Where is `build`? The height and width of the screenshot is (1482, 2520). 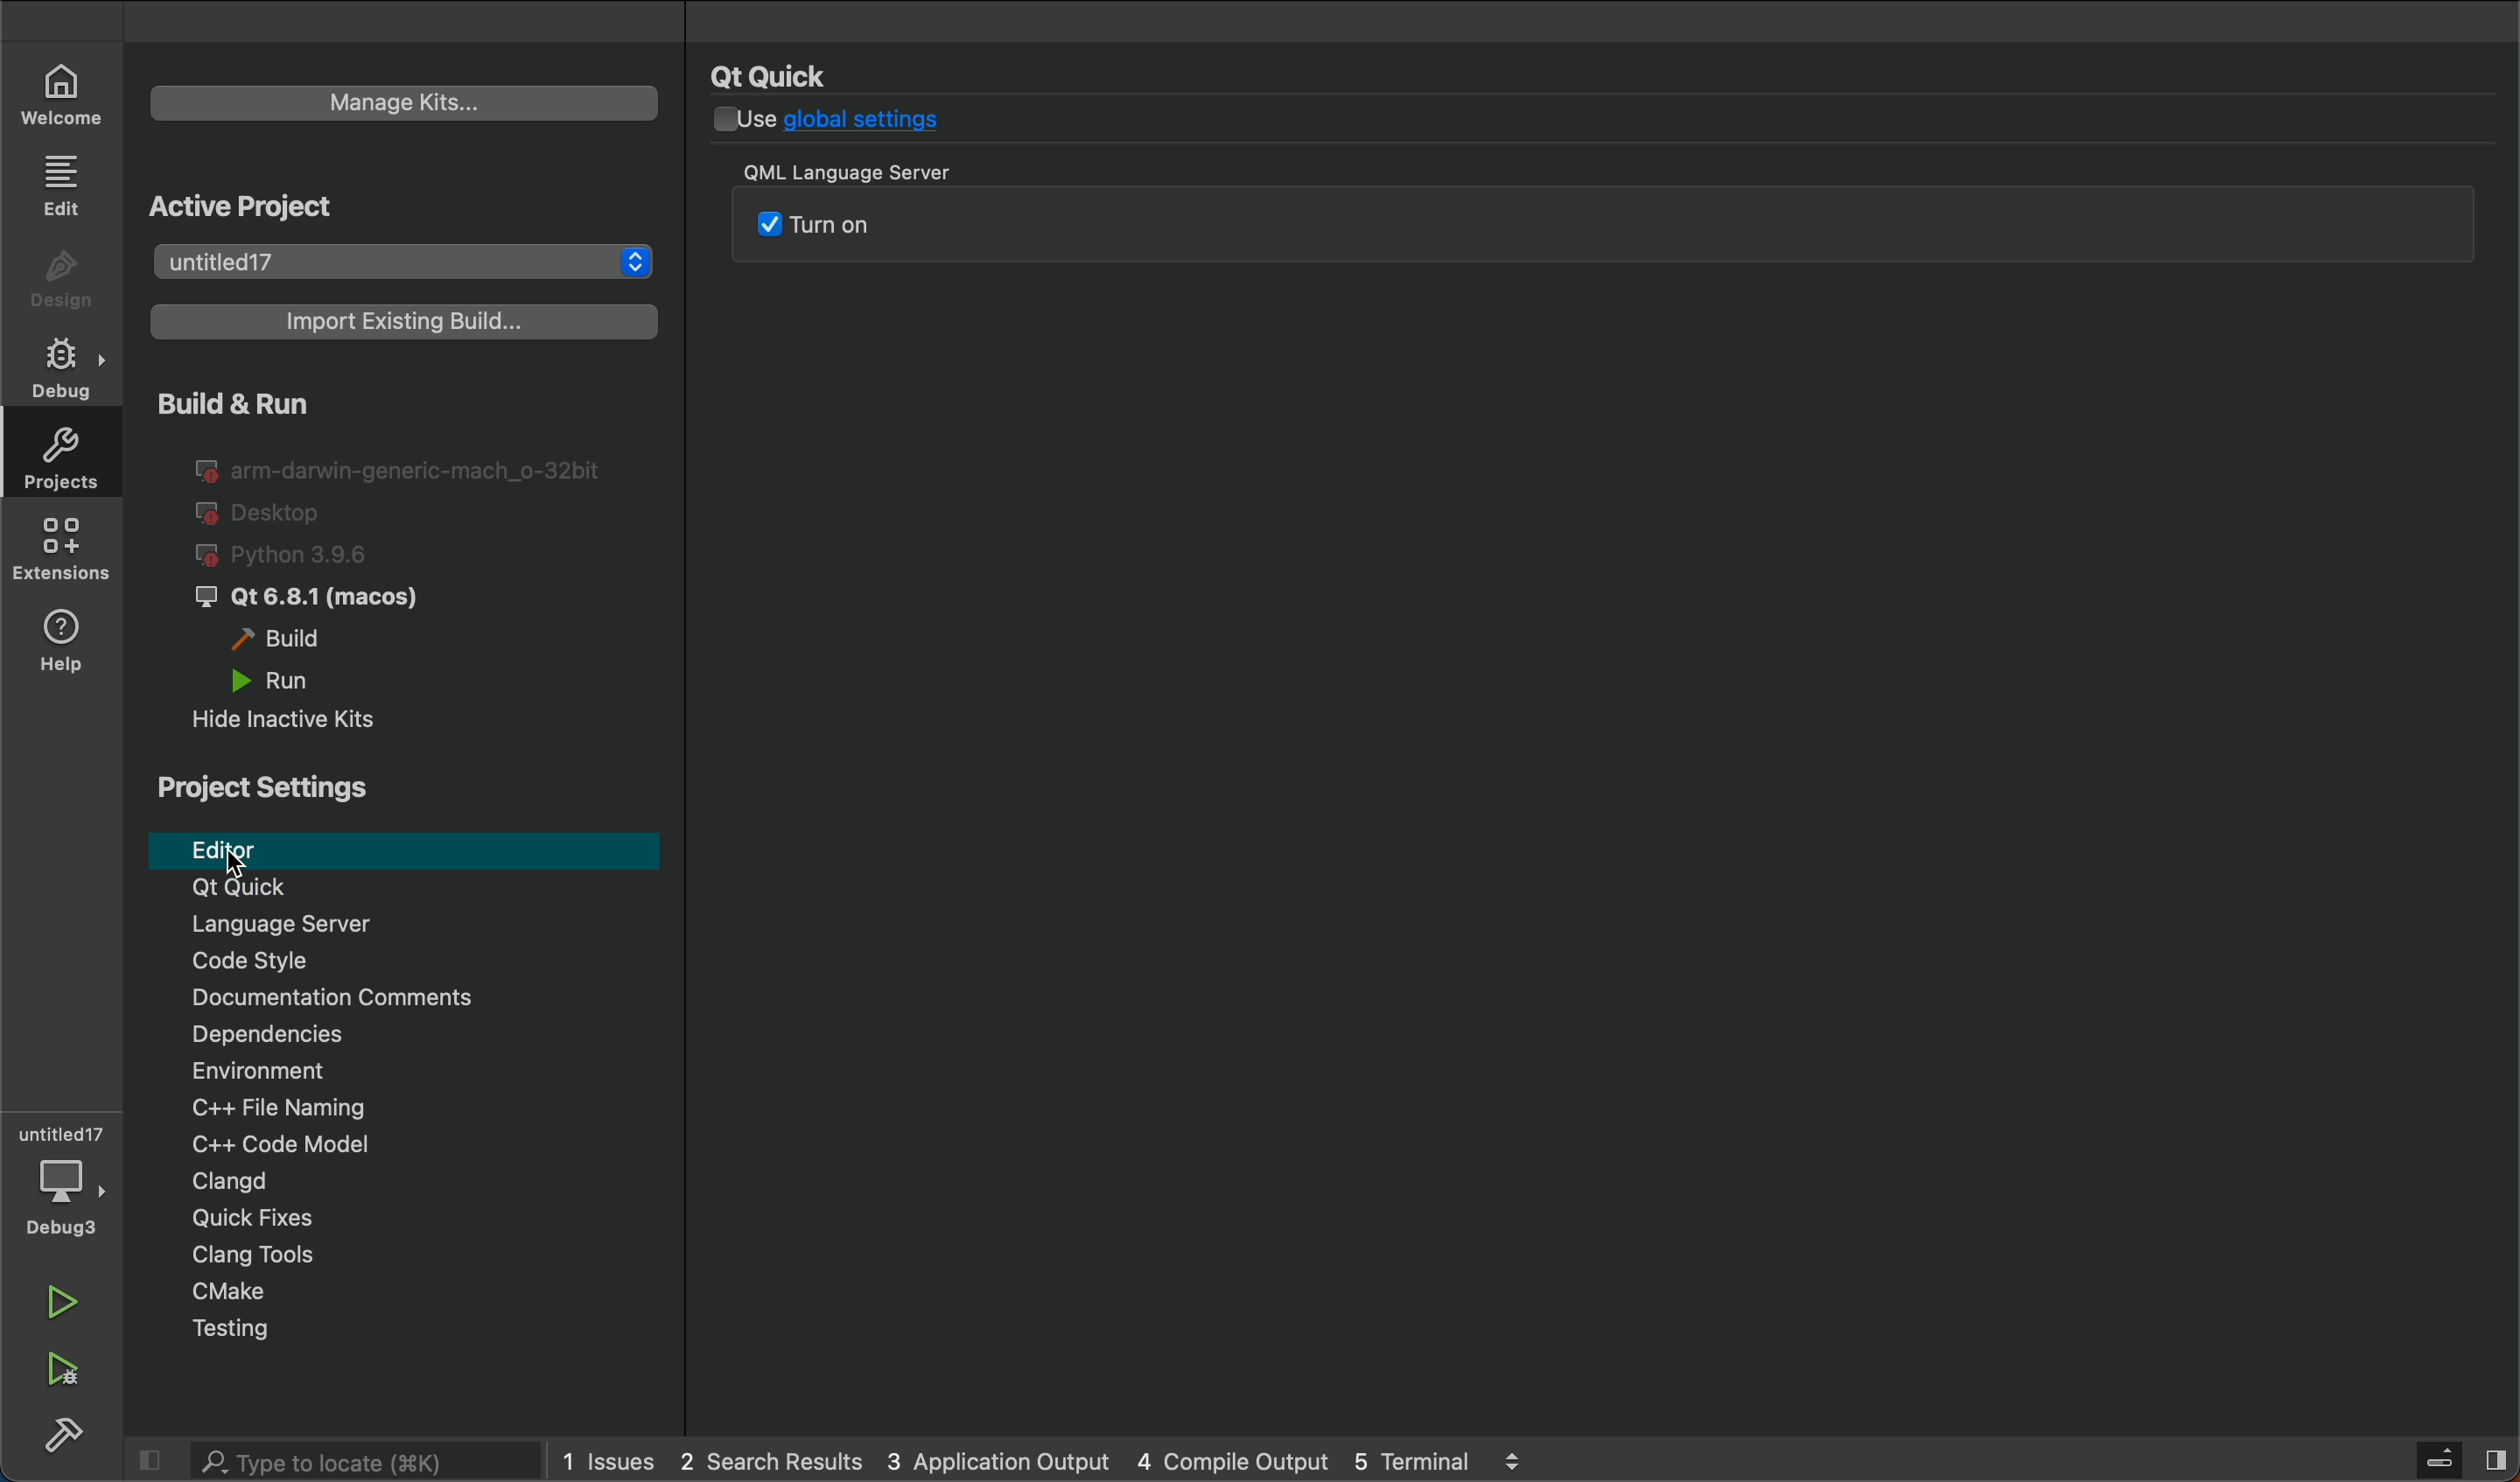
build is located at coordinates (68, 1442).